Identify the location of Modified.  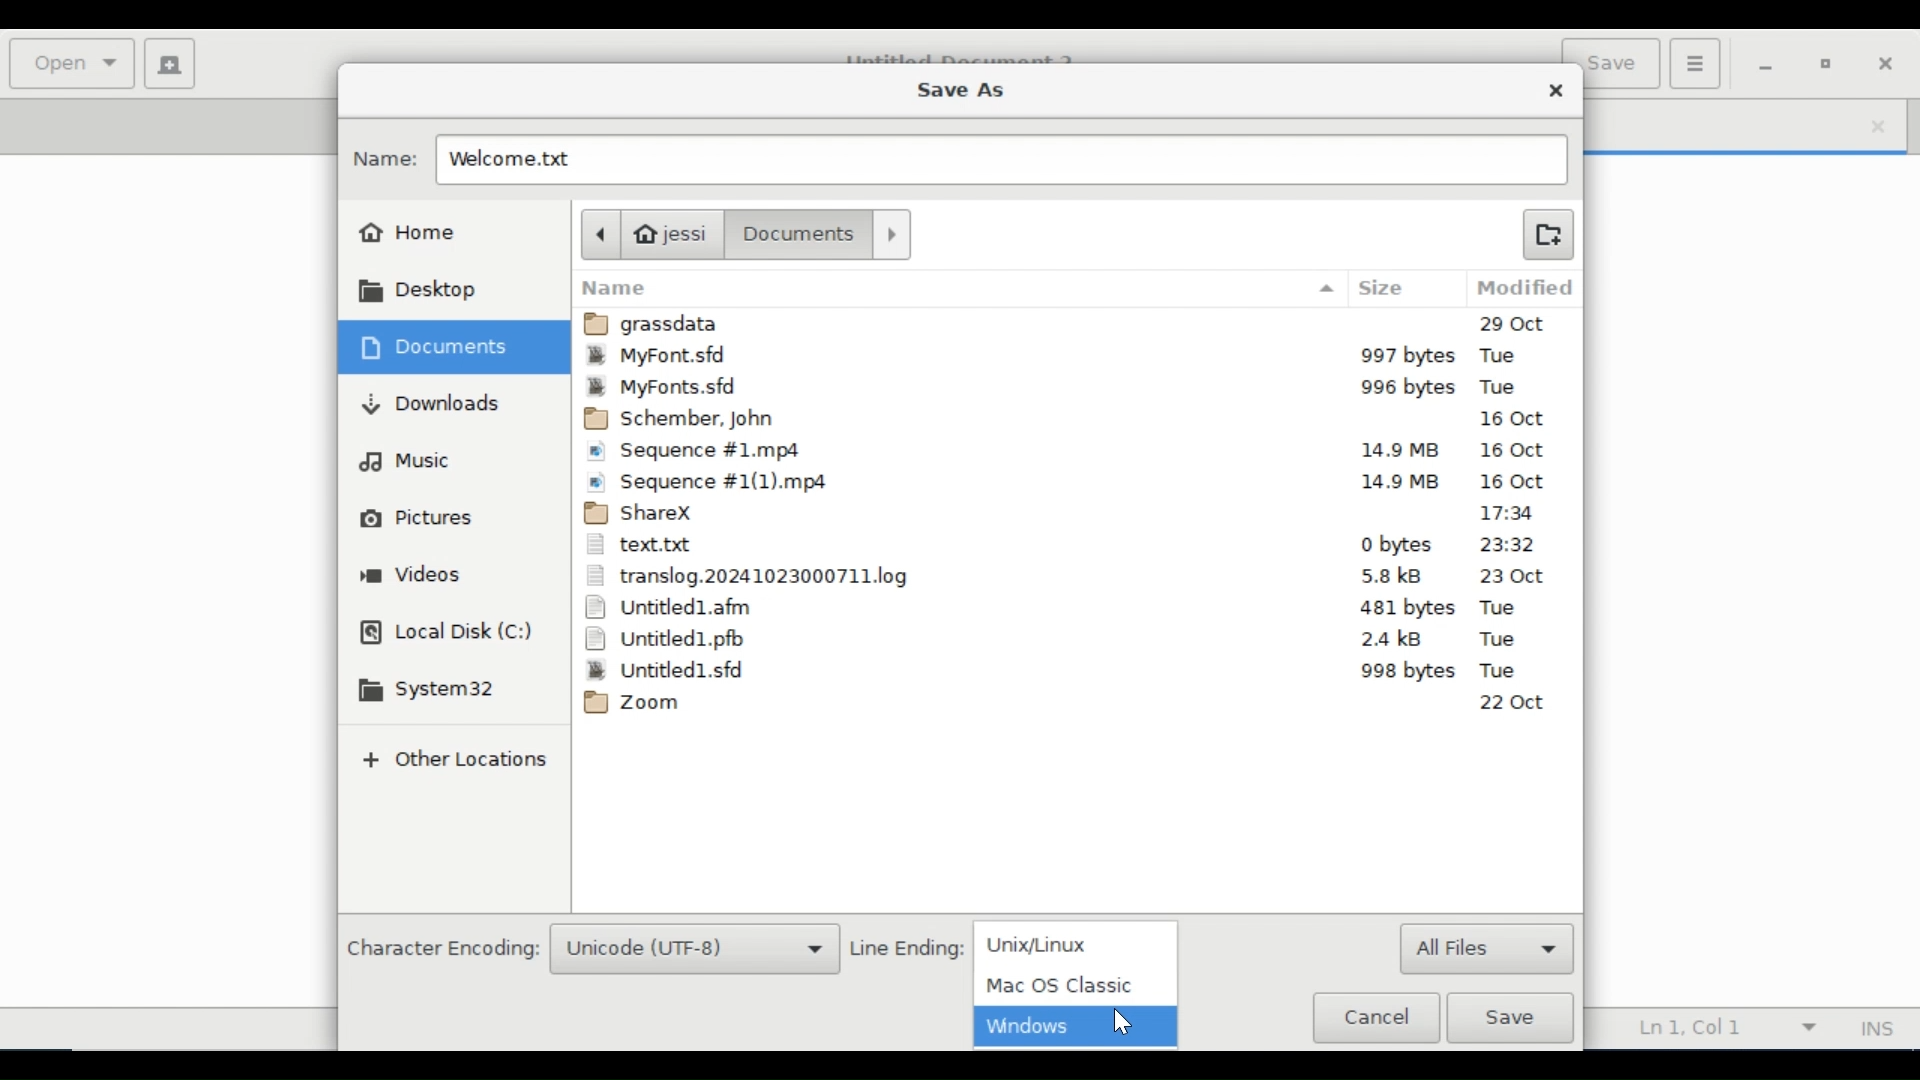
(1520, 287).